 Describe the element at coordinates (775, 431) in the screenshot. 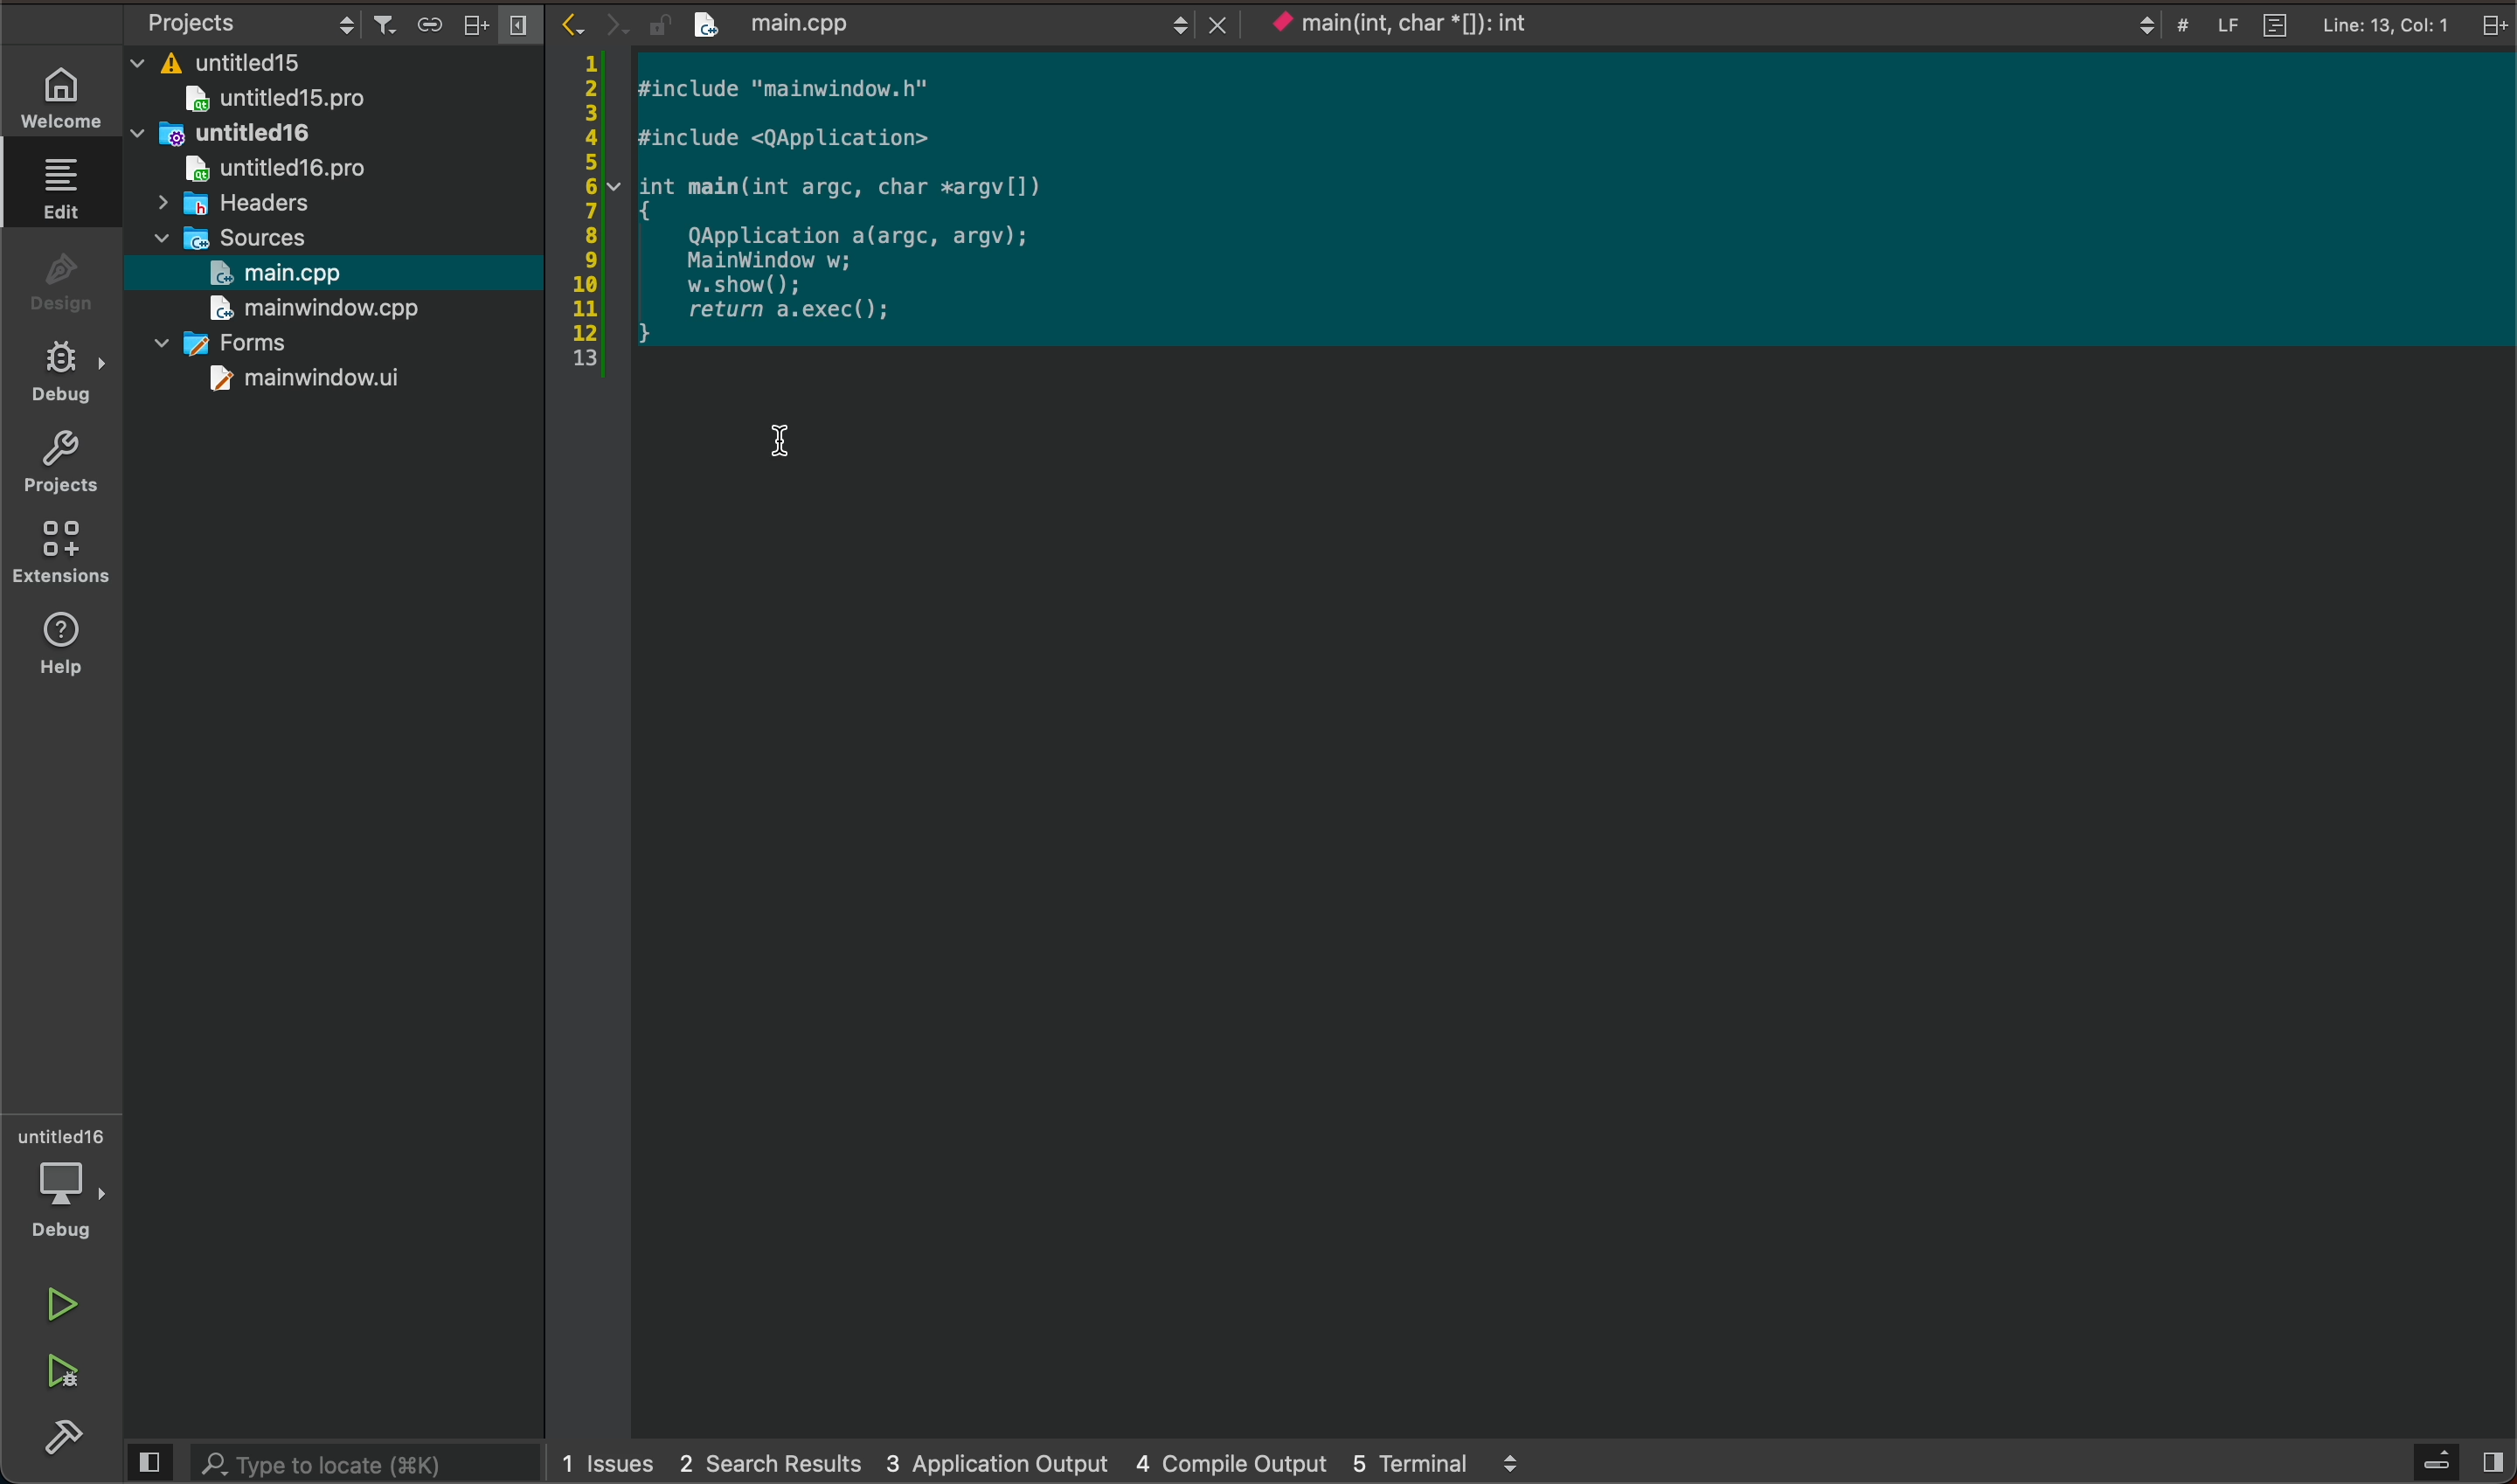

I see `cursor` at that location.